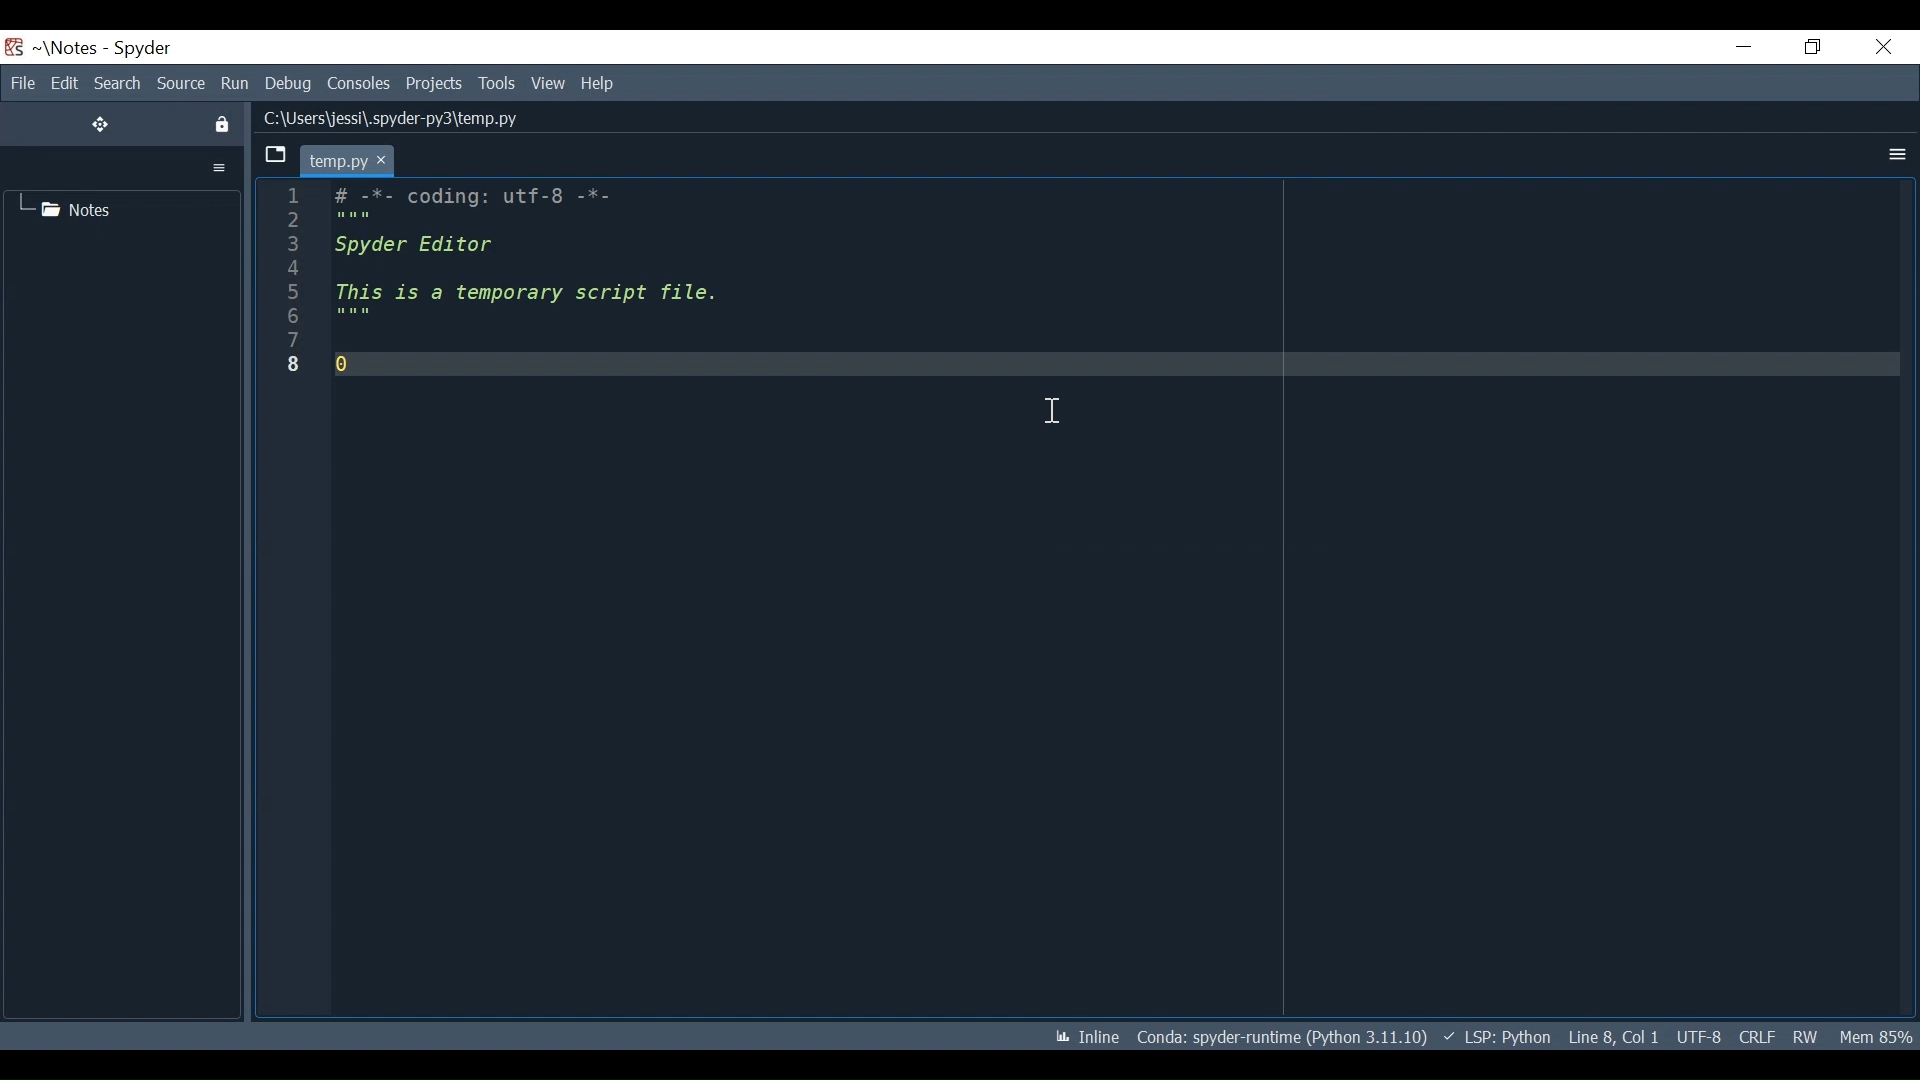 The image size is (1920, 1080). I want to click on temp.py, so click(349, 159).